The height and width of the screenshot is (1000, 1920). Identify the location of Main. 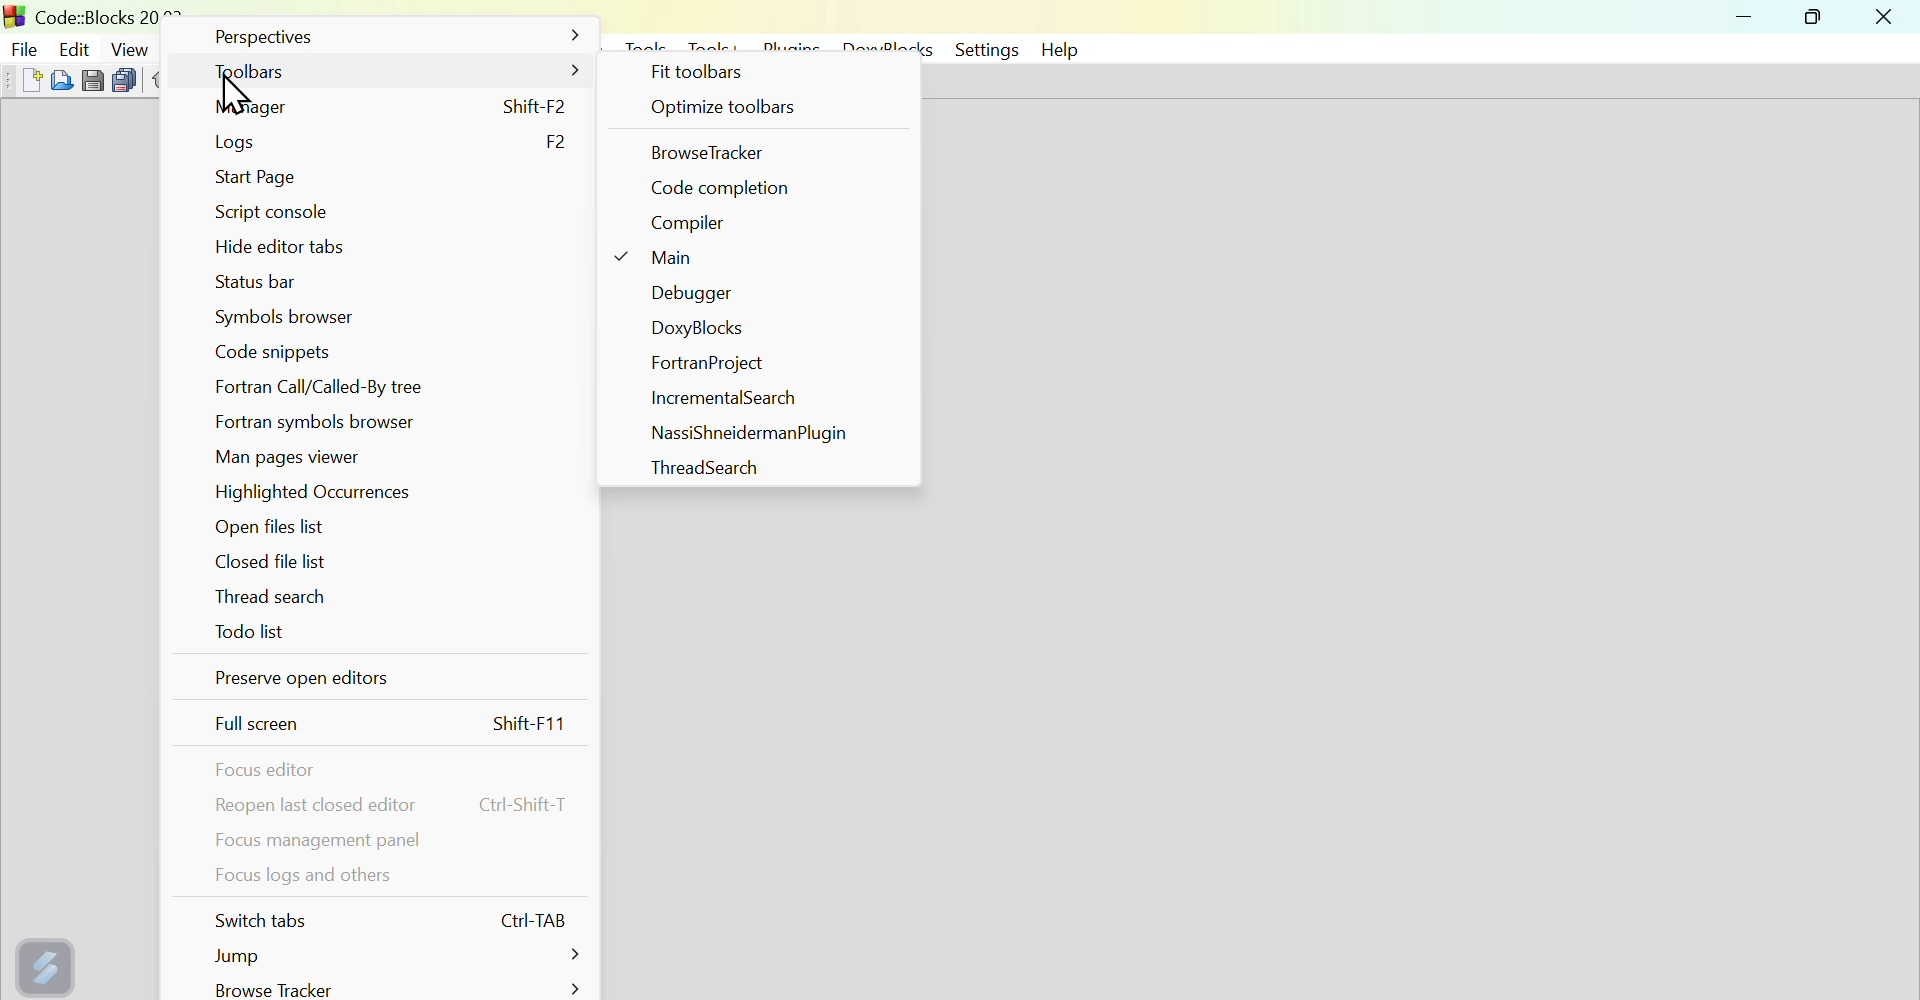
(666, 262).